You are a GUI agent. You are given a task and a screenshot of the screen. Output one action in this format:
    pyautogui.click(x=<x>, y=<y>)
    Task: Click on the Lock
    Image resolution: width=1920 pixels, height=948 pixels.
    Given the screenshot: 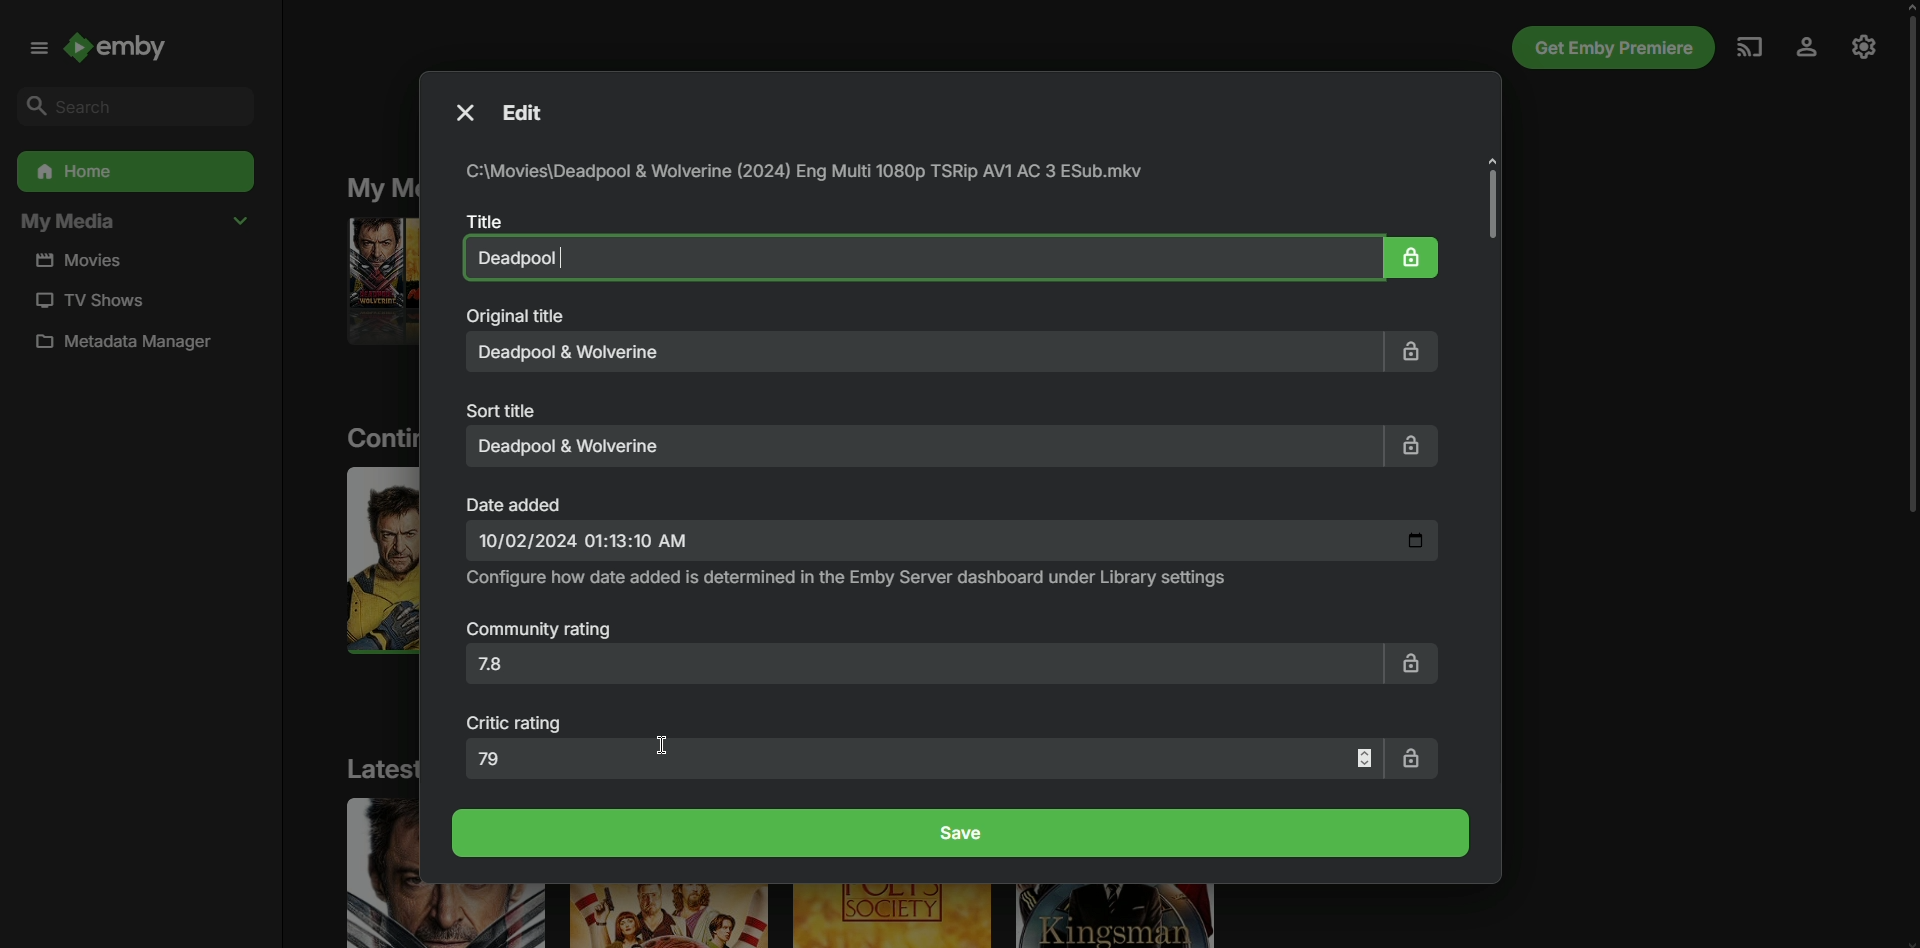 What is the action you would take?
    pyautogui.click(x=1414, y=757)
    